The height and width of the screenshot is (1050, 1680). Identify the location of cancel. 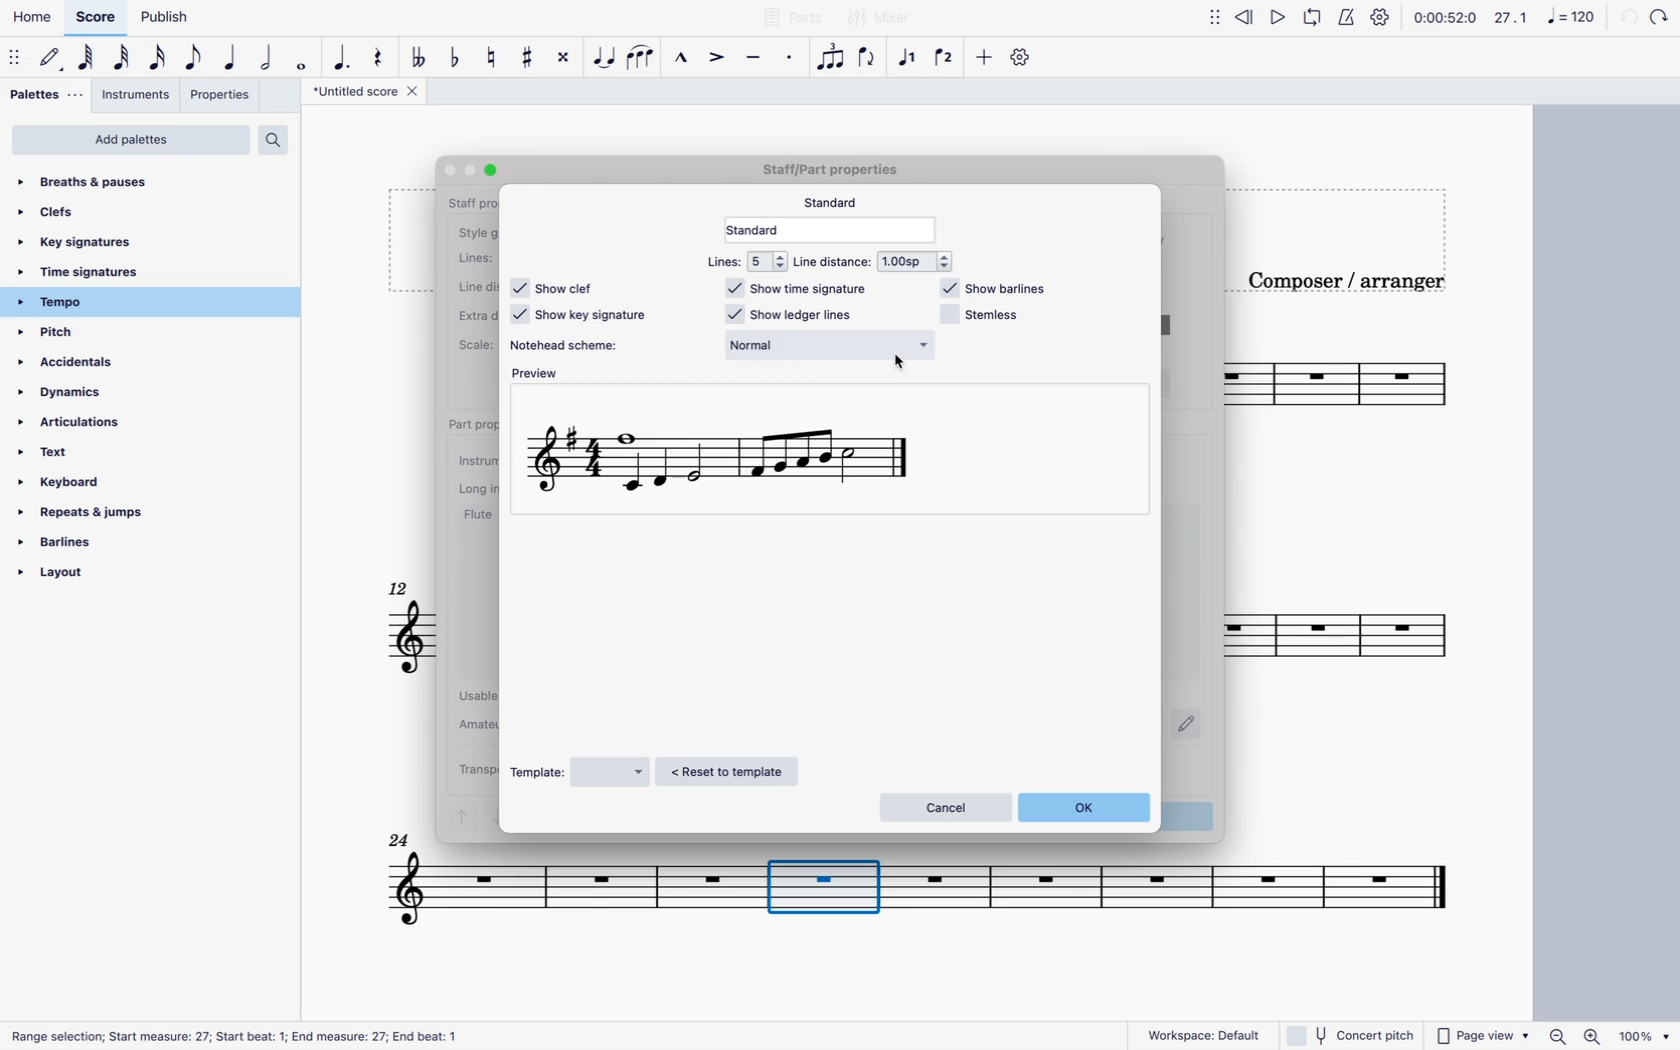
(943, 806).